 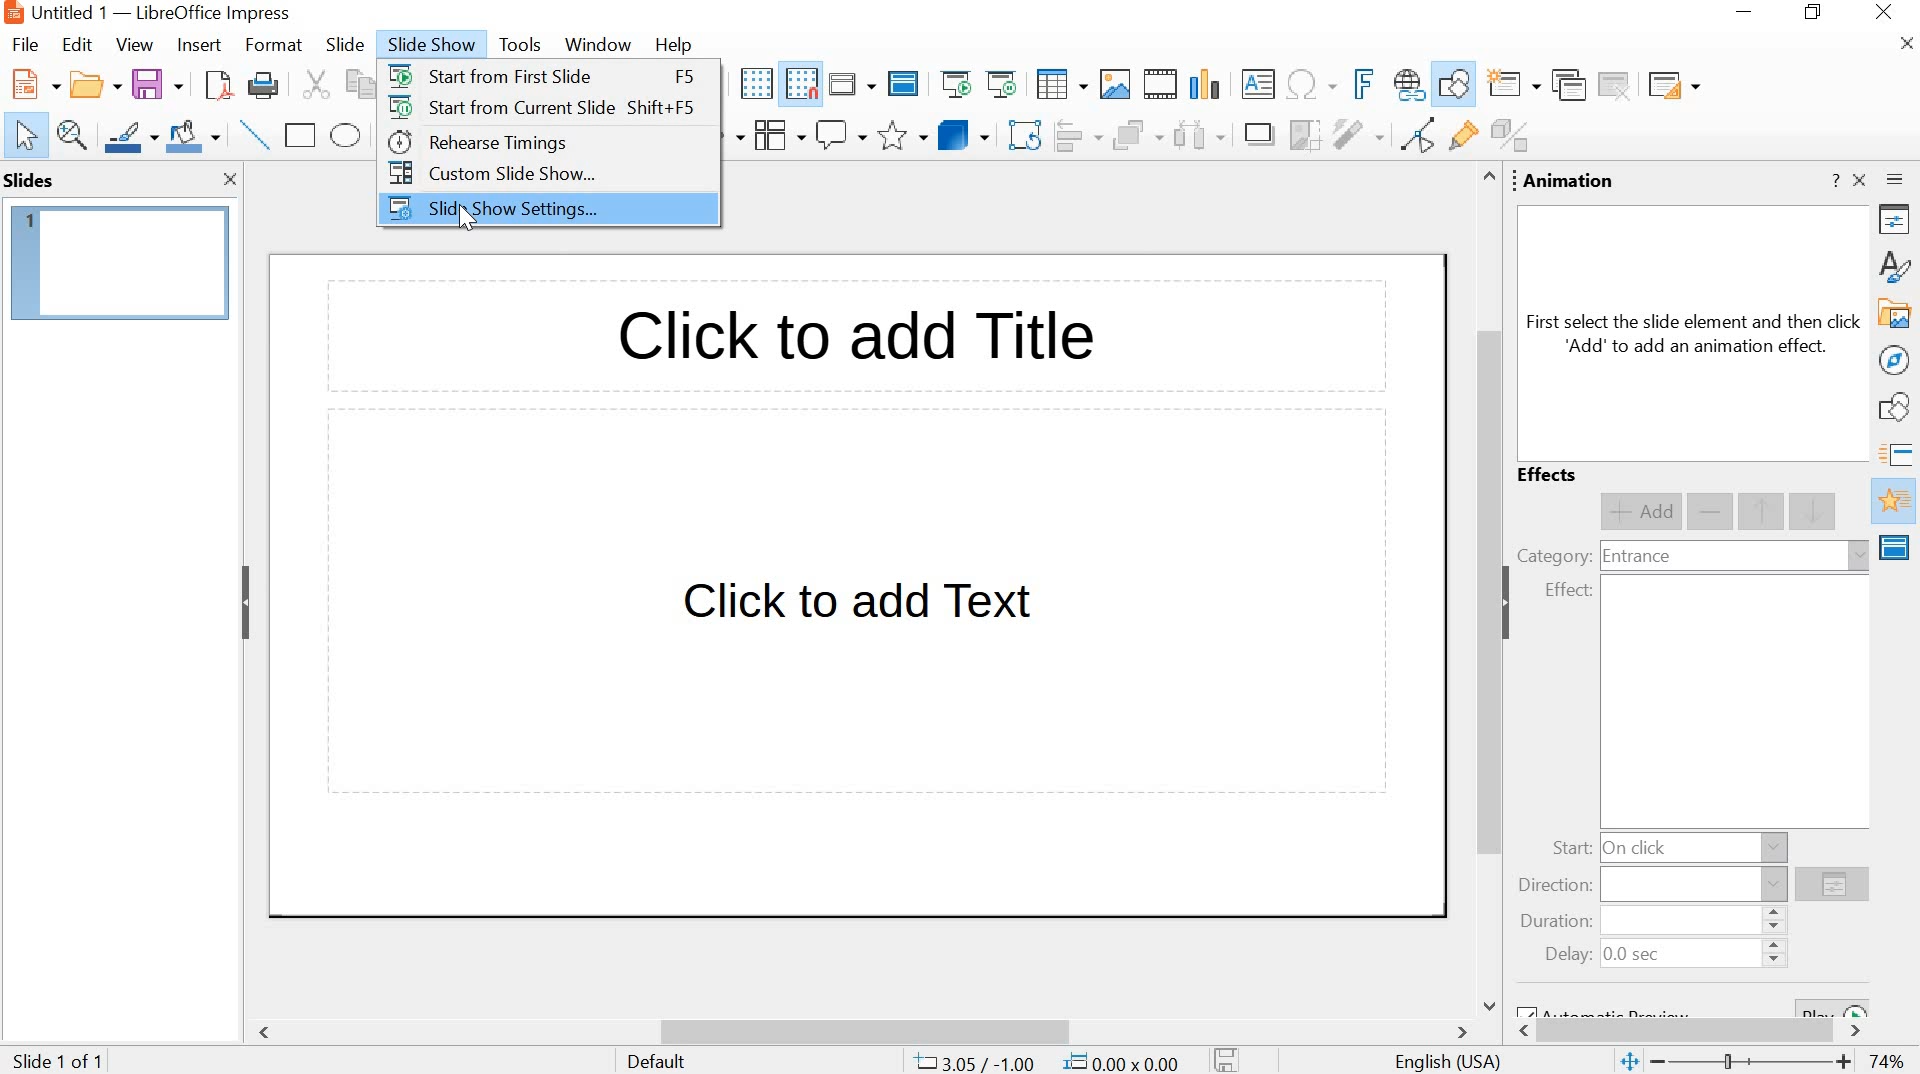 I want to click on delay, so click(x=1568, y=955).